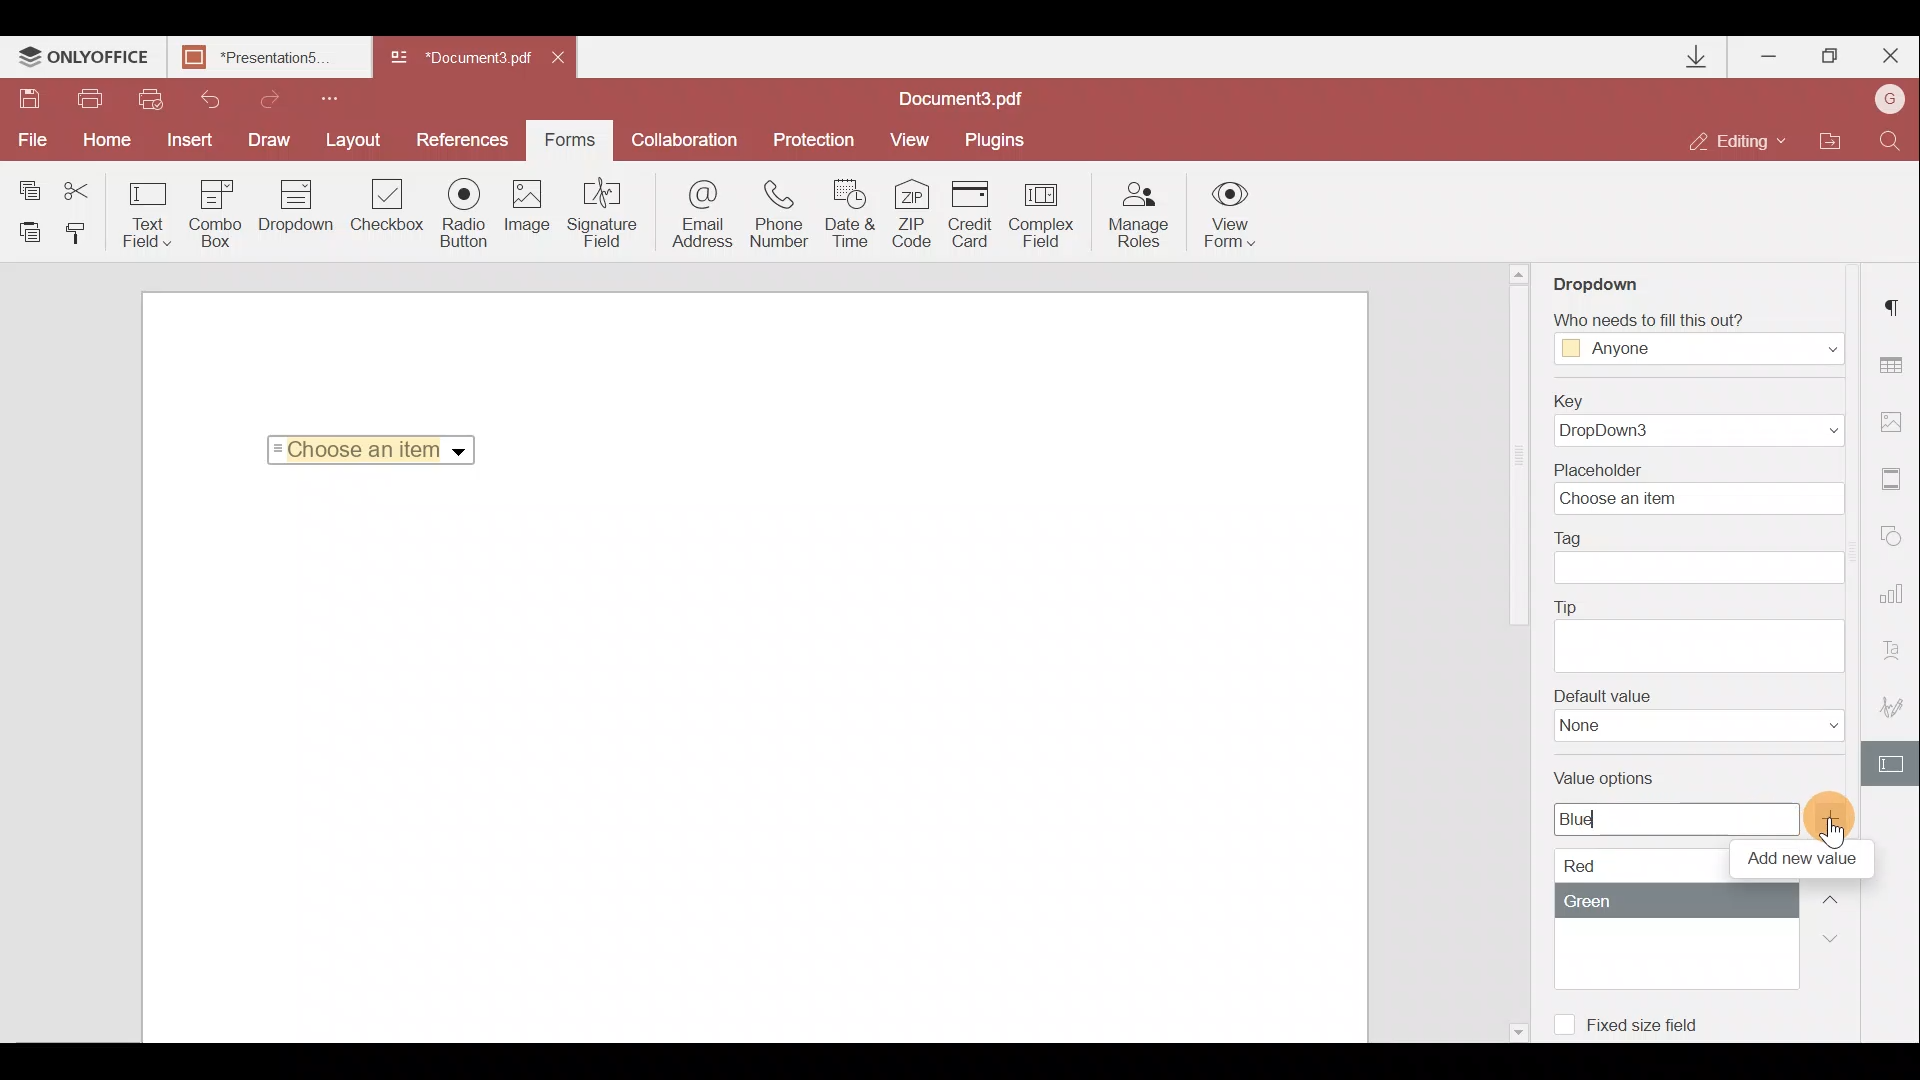 Image resolution: width=1920 pixels, height=1080 pixels. What do you see at coordinates (605, 217) in the screenshot?
I see `Signature field` at bounding box center [605, 217].